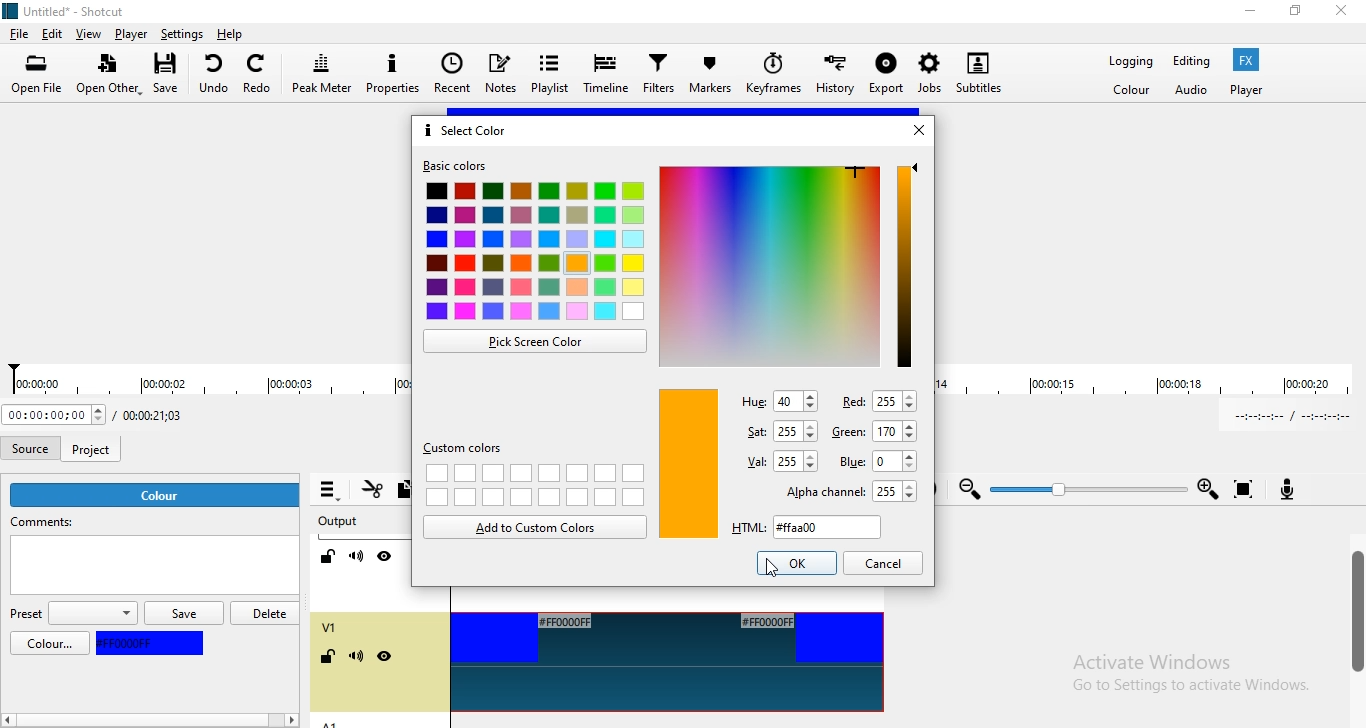  I want to click on Player, so click(131, 34).